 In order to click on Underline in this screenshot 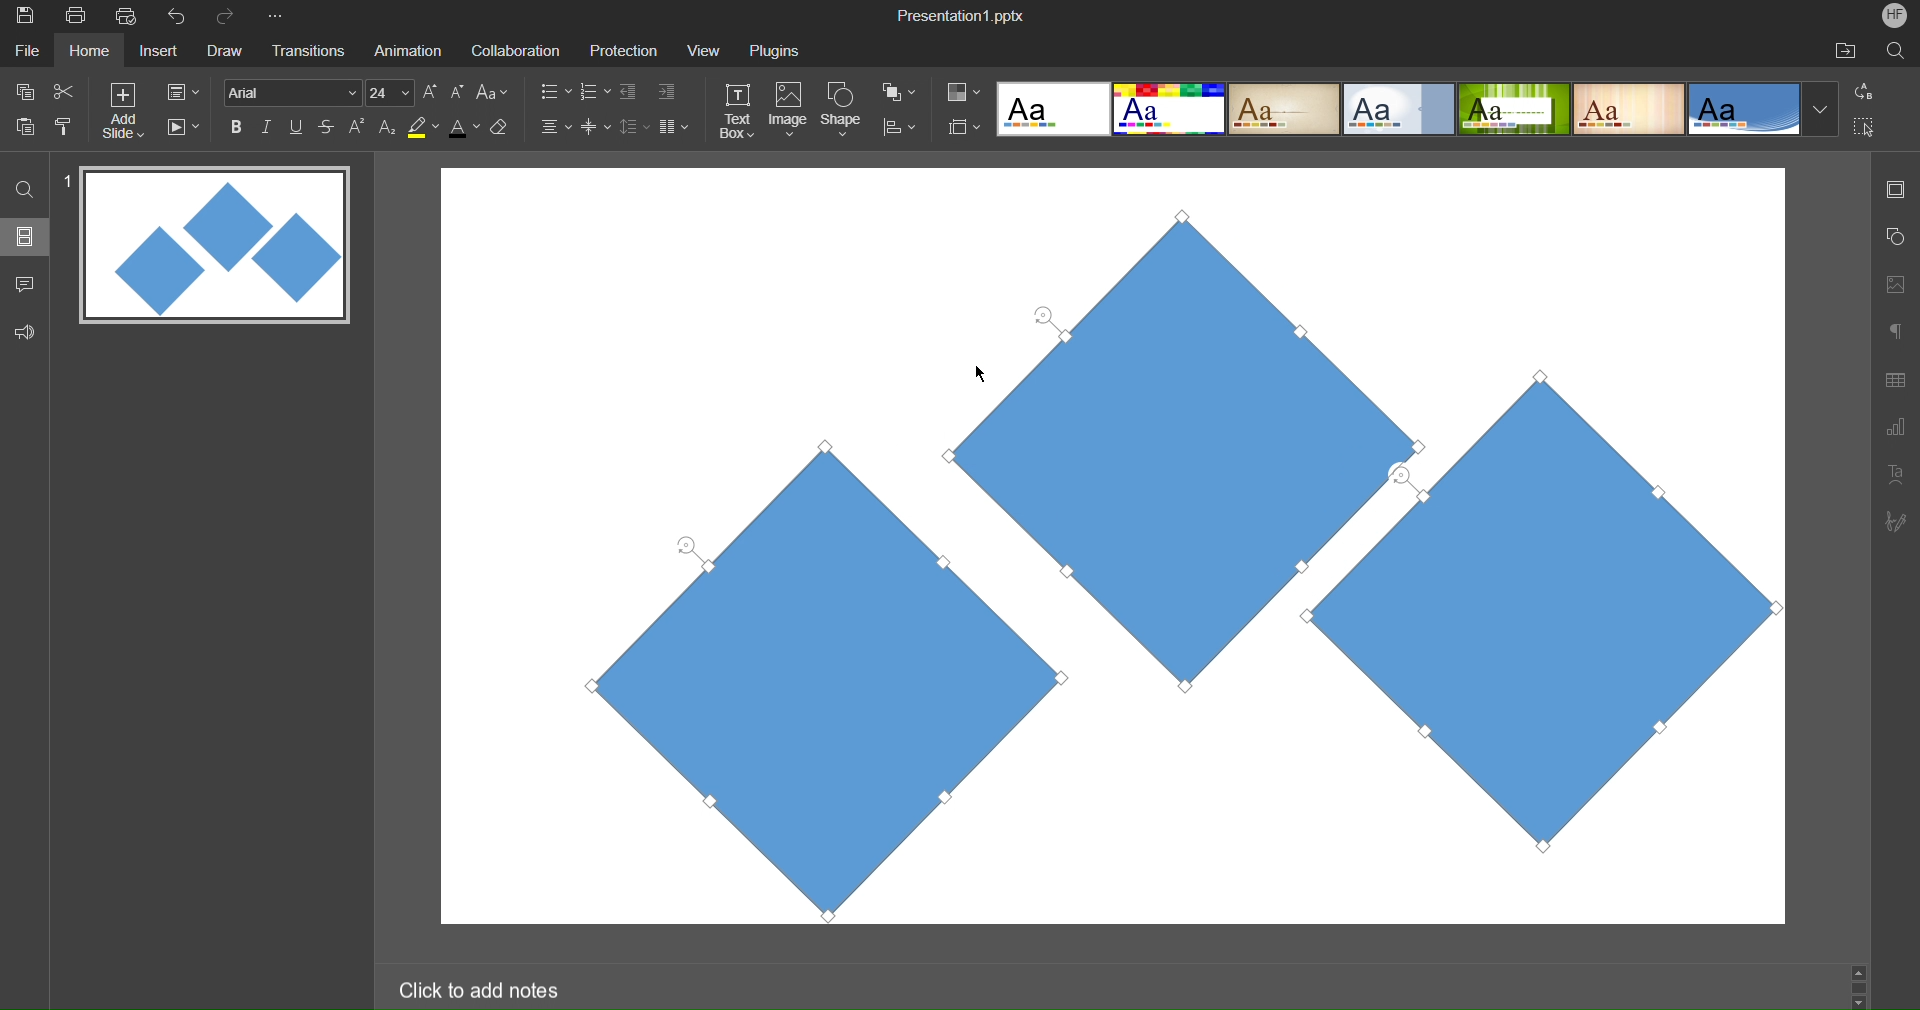, I will do `click(297, 127)`.